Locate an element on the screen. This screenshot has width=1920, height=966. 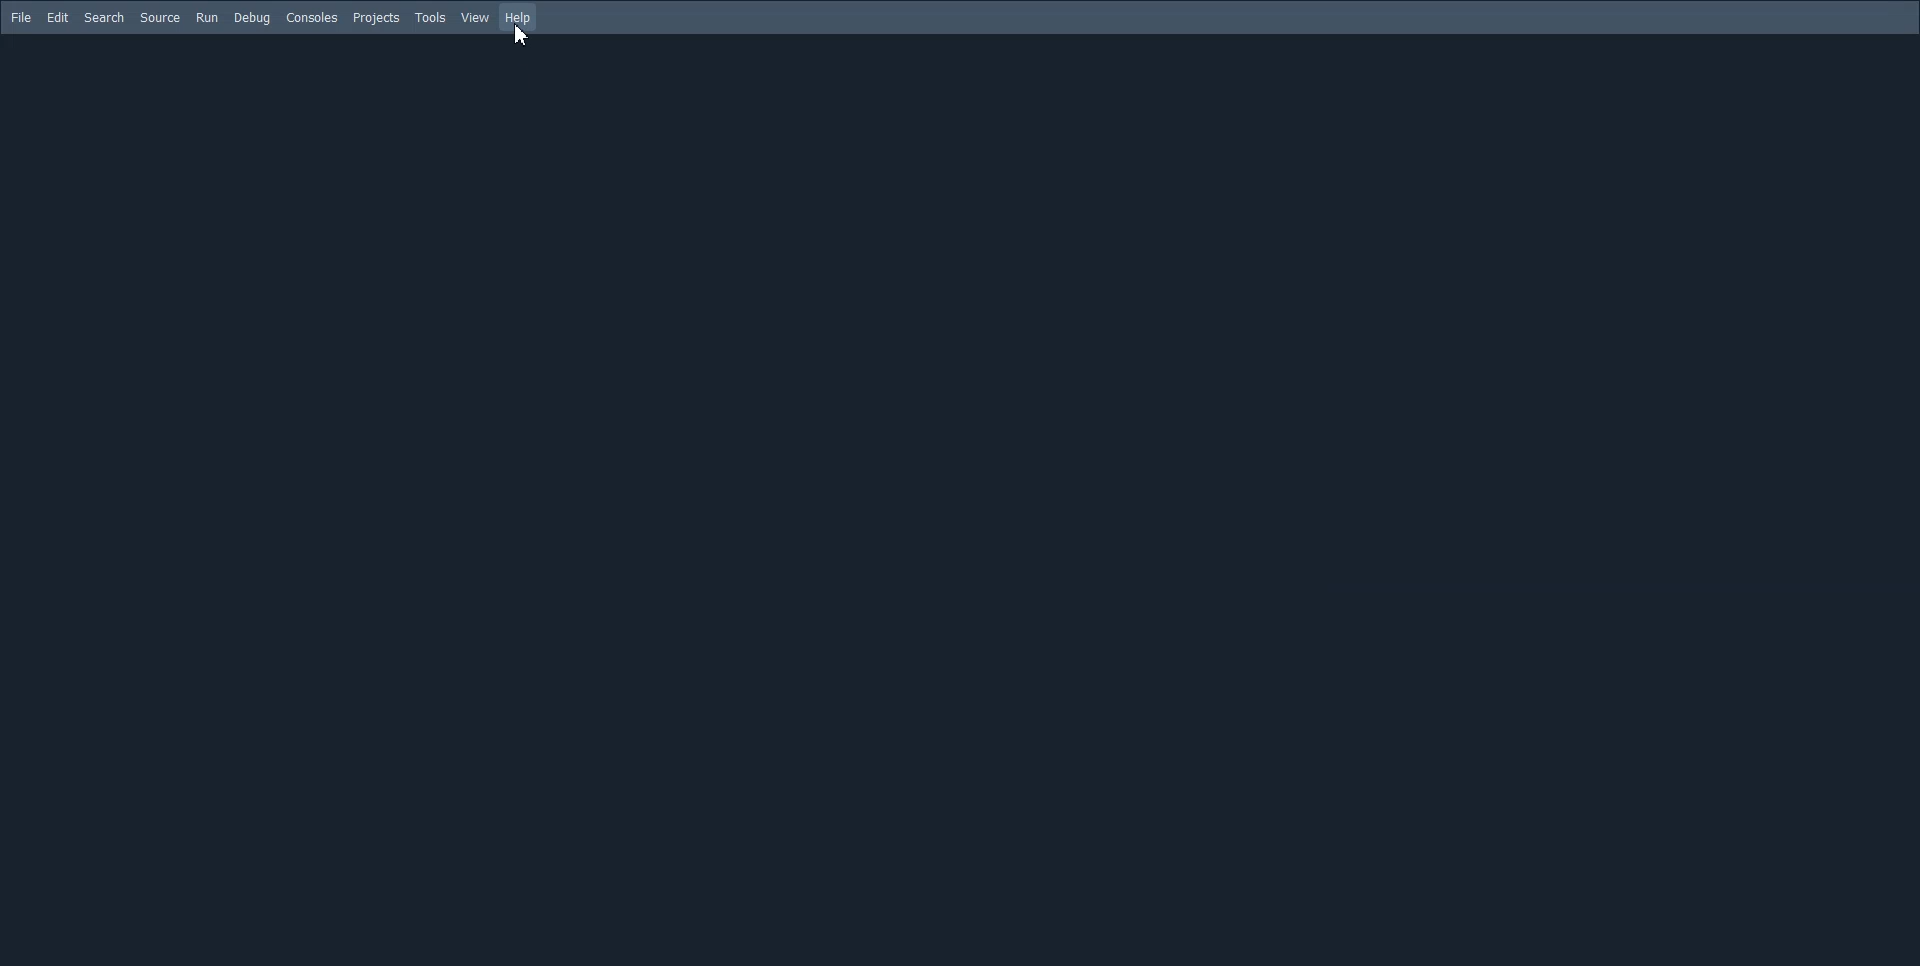
Search is located at coordinates (105, 17).